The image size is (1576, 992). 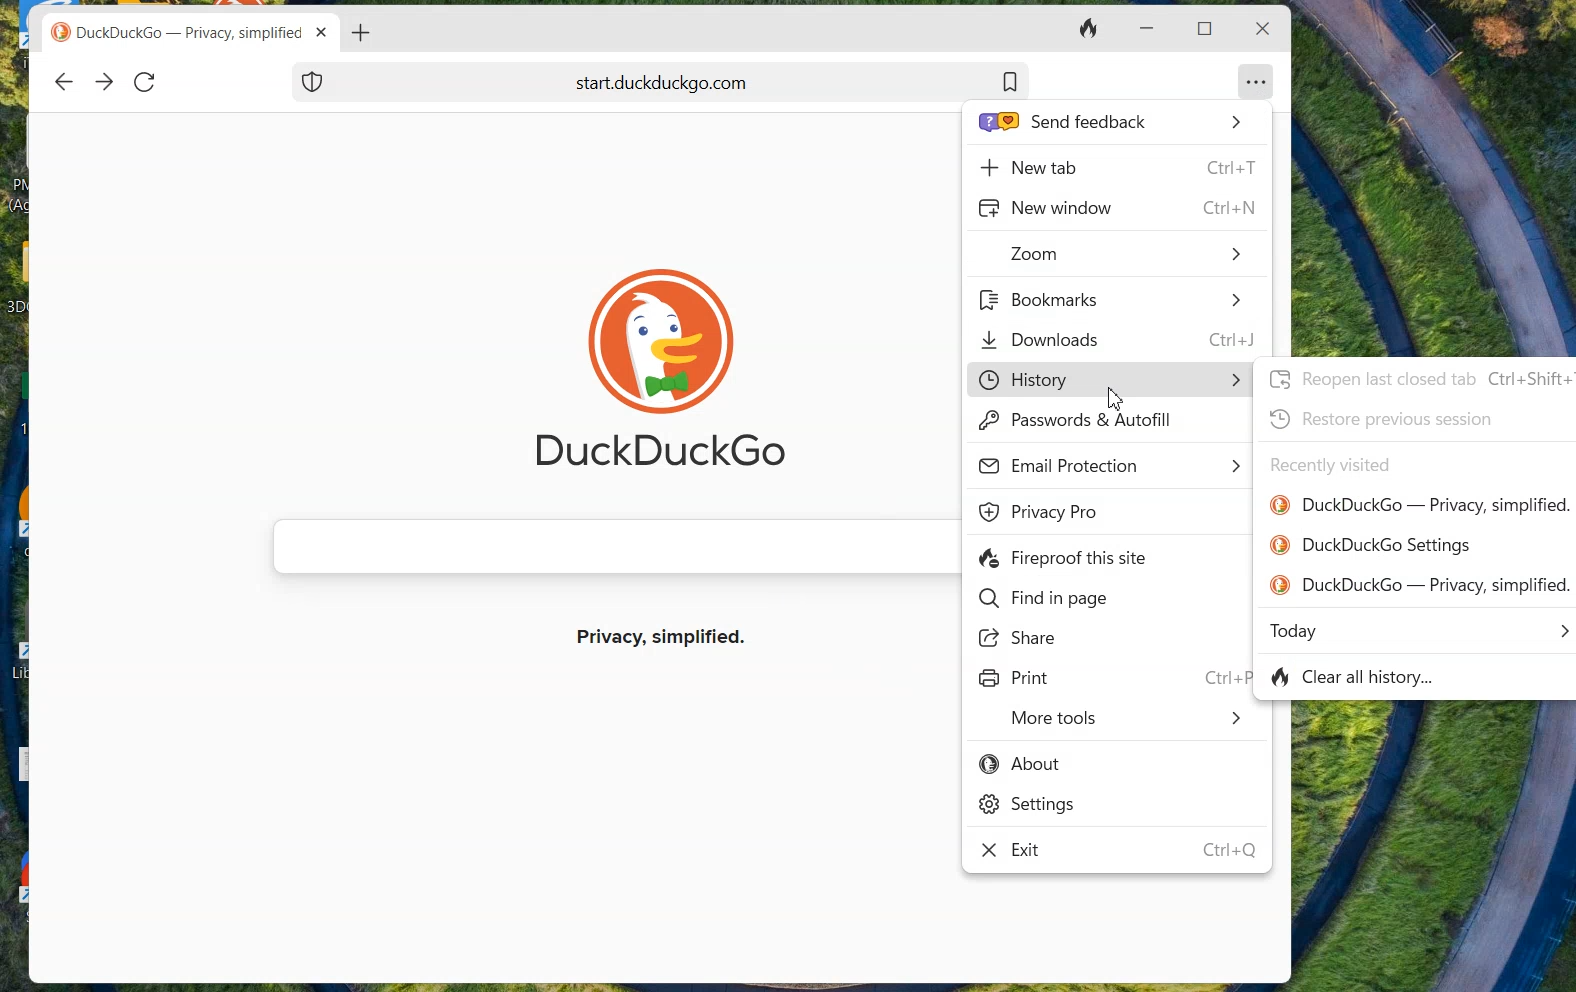 I want to click on Passwords and Autofill, so click(x=1083, y=423).